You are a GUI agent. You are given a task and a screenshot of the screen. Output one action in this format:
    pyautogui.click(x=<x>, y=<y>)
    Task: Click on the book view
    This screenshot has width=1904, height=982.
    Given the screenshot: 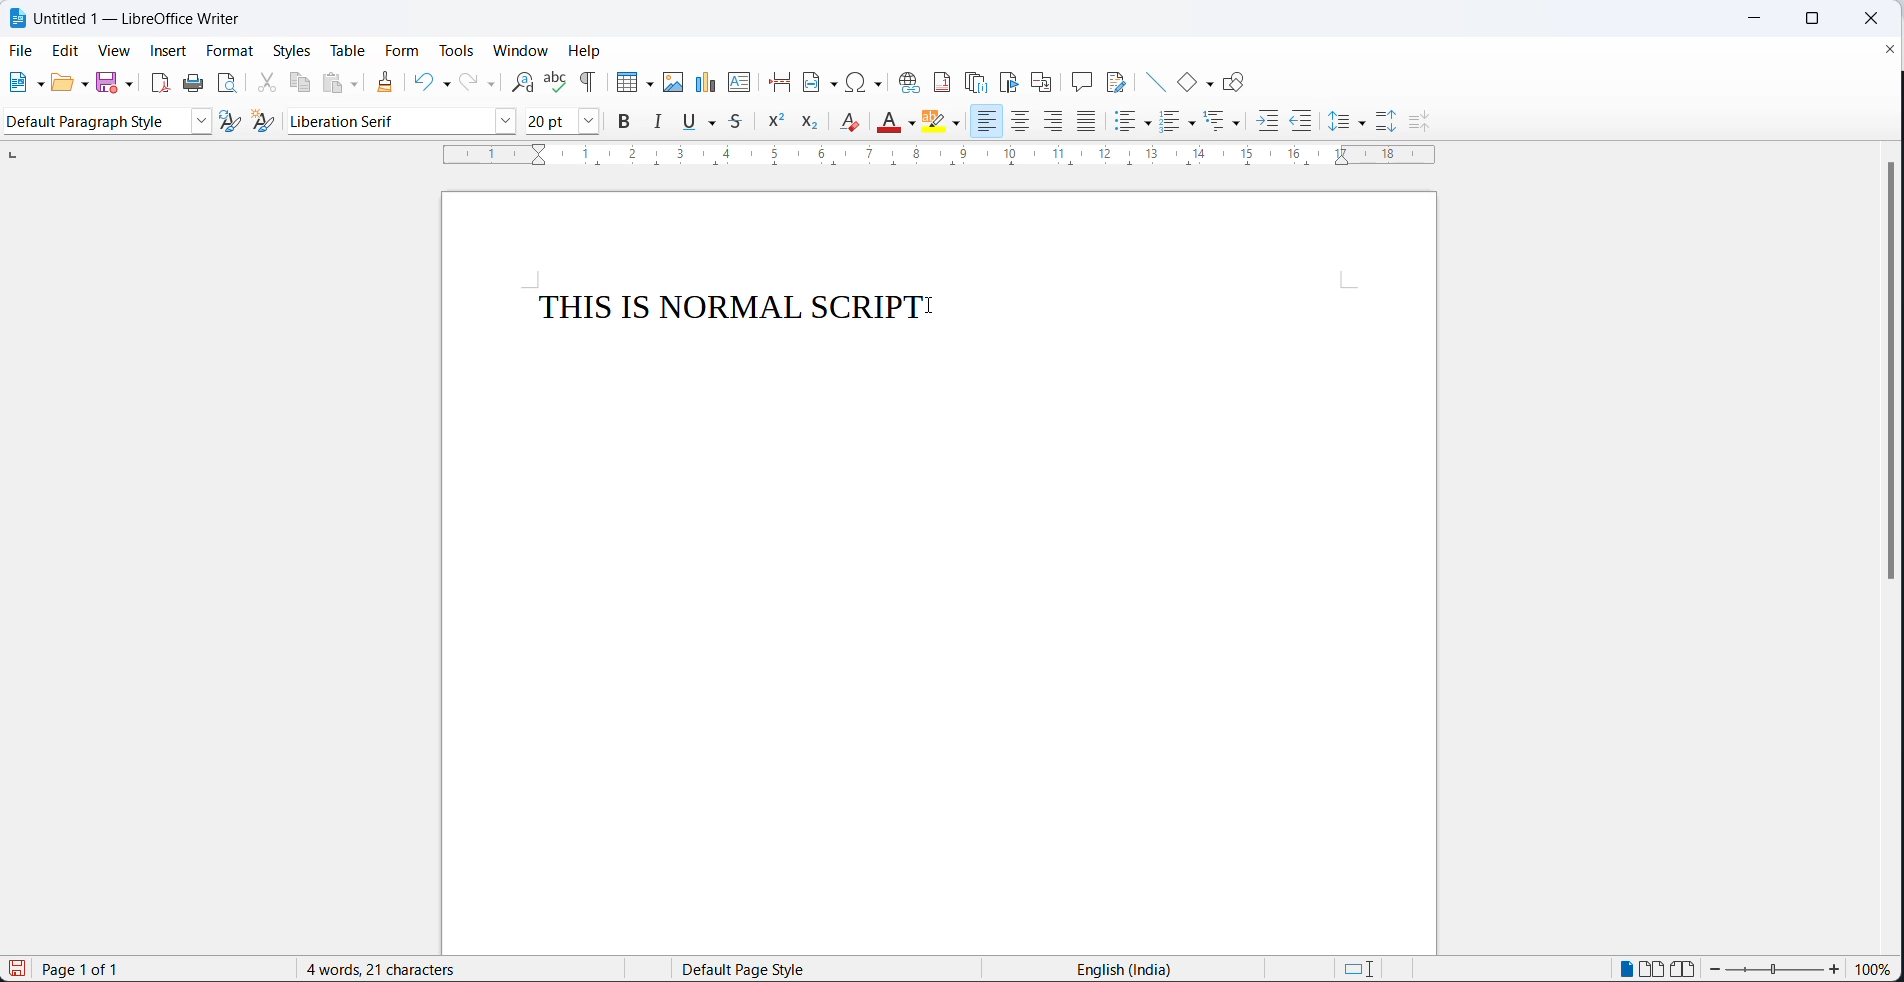 What is the action you would take?
    pyautogui.click(x=1687, y=968)
    